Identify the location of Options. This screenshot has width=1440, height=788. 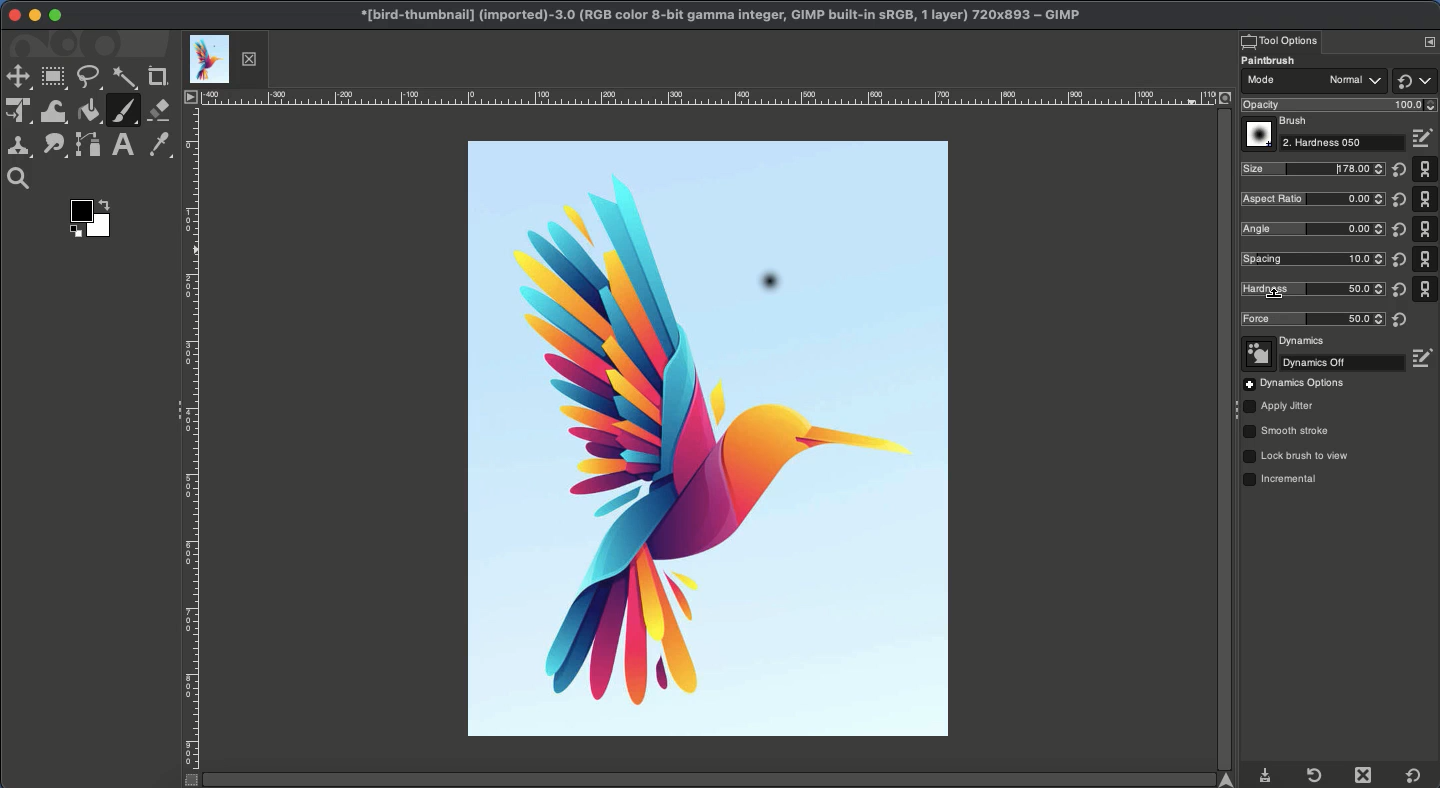
(1429, 41).